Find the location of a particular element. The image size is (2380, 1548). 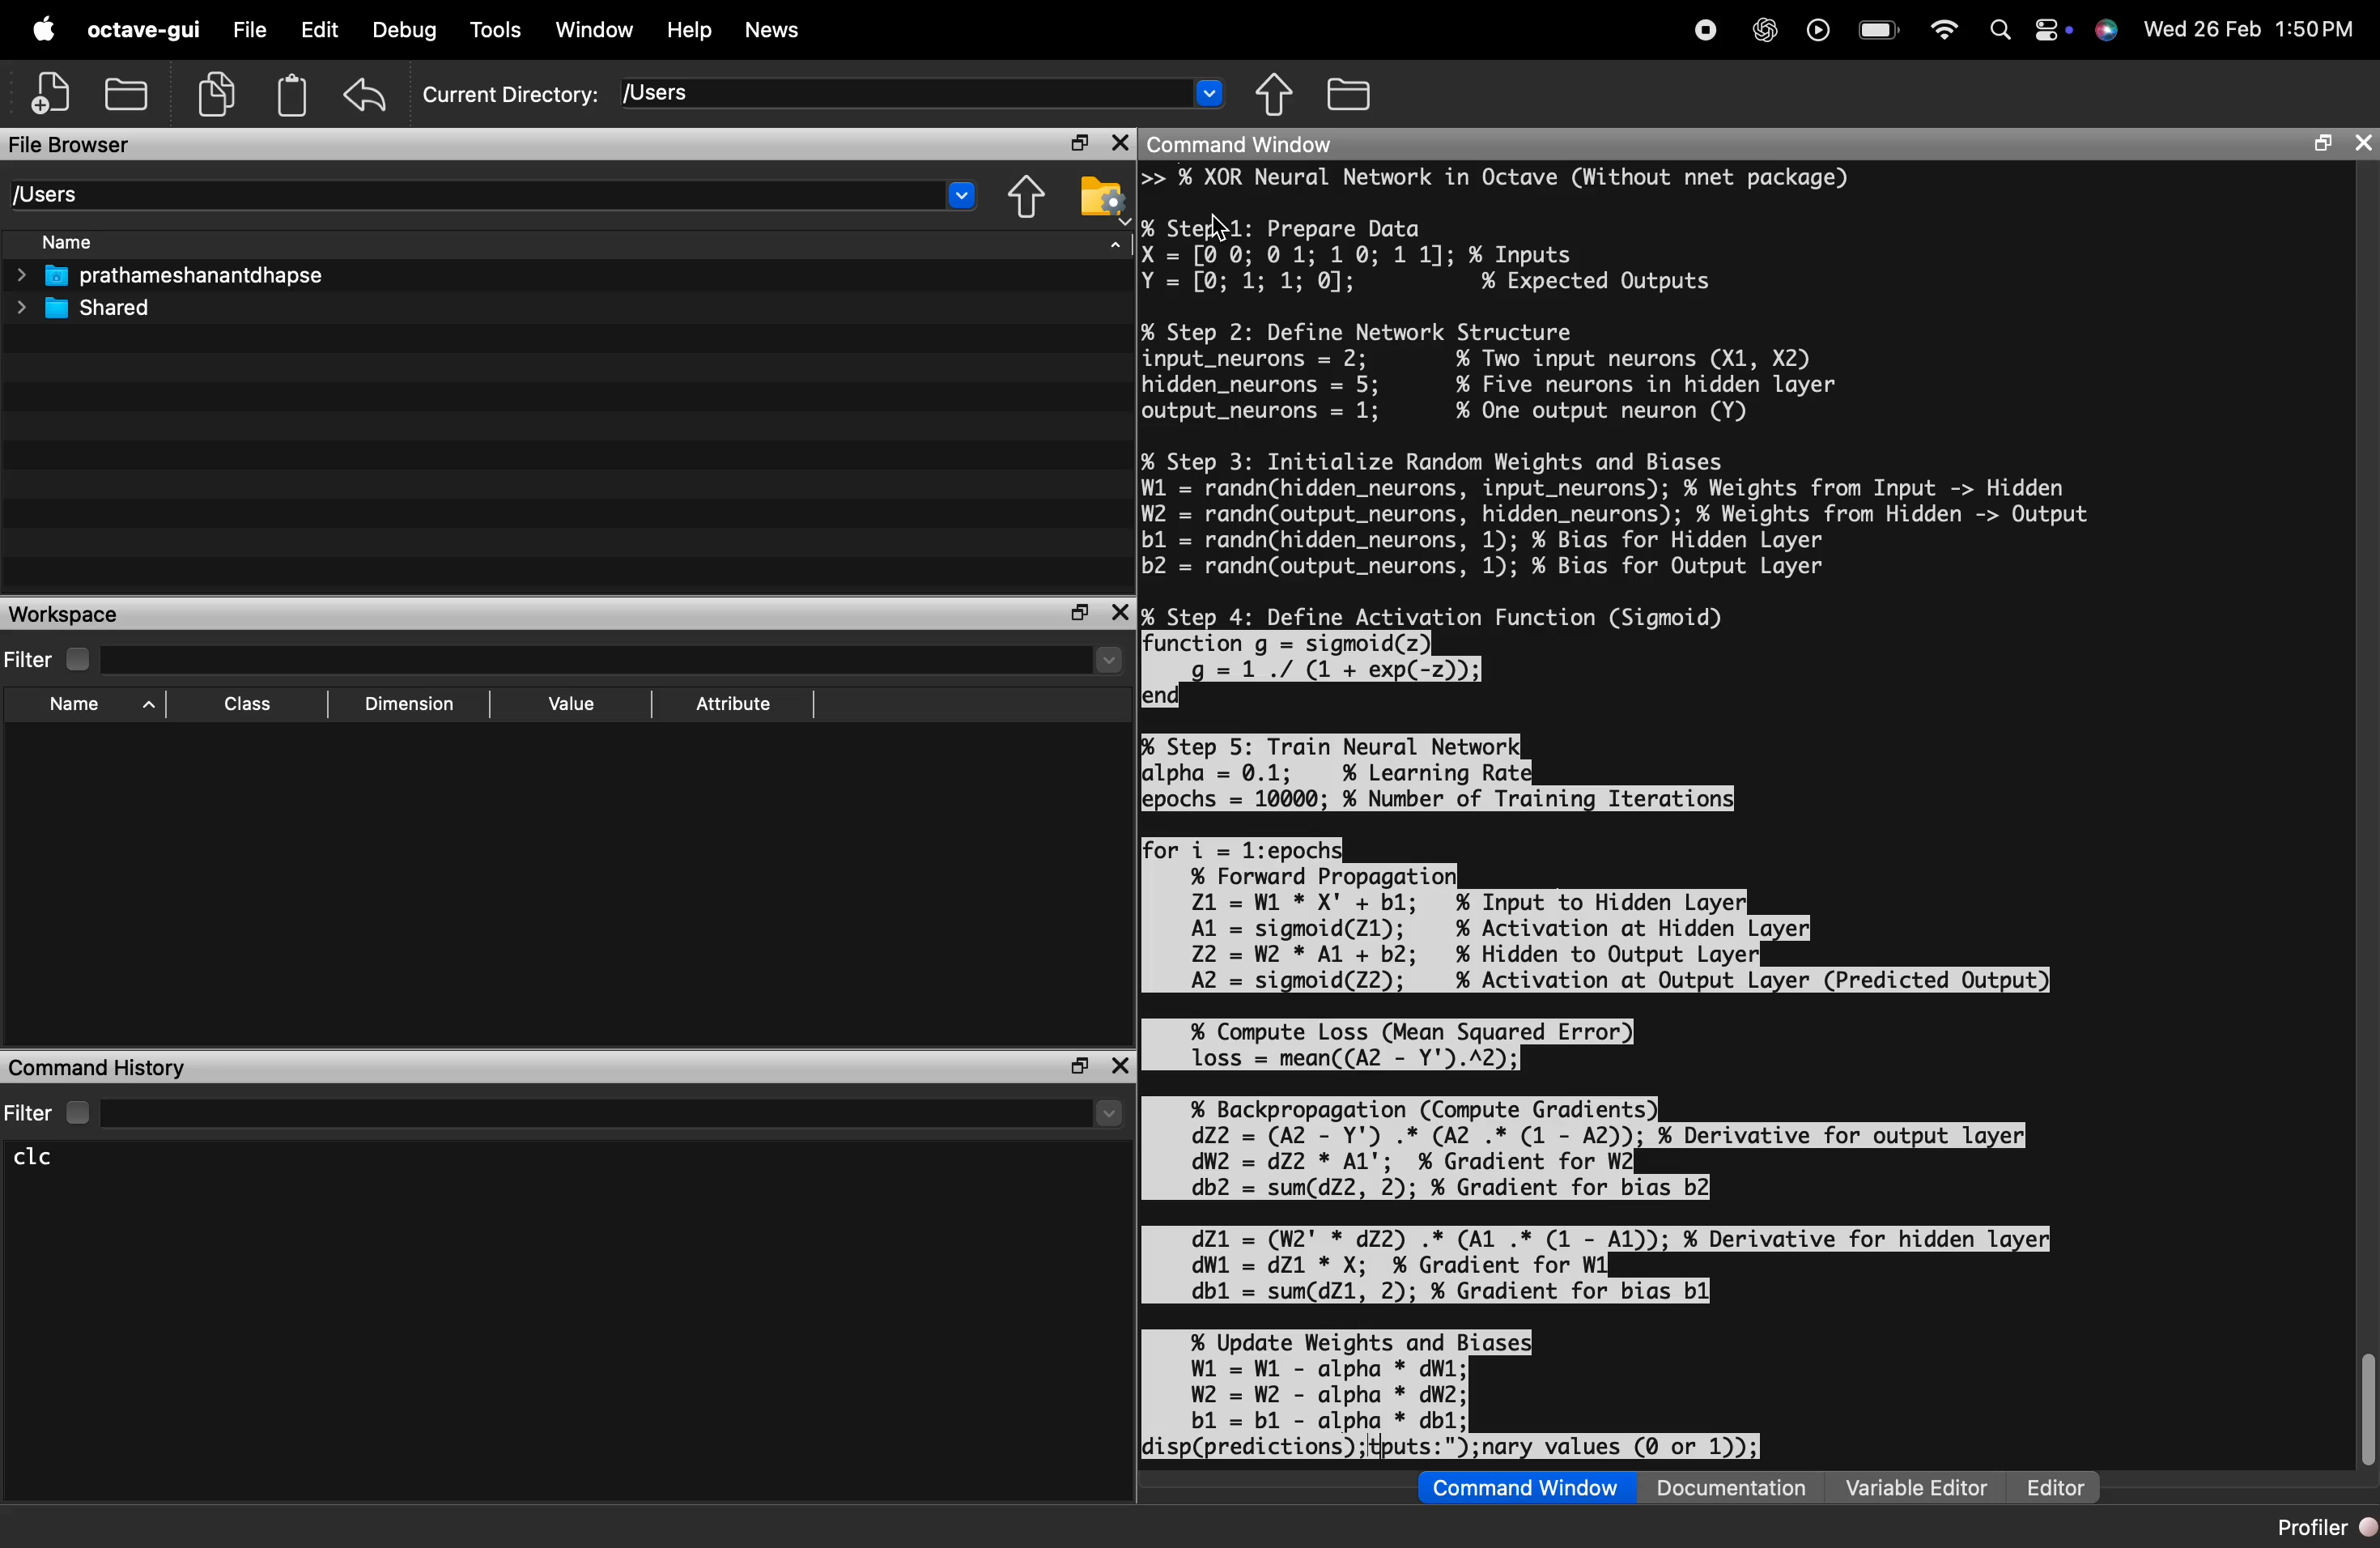

Command Window is located at coordinates (1244, 144).